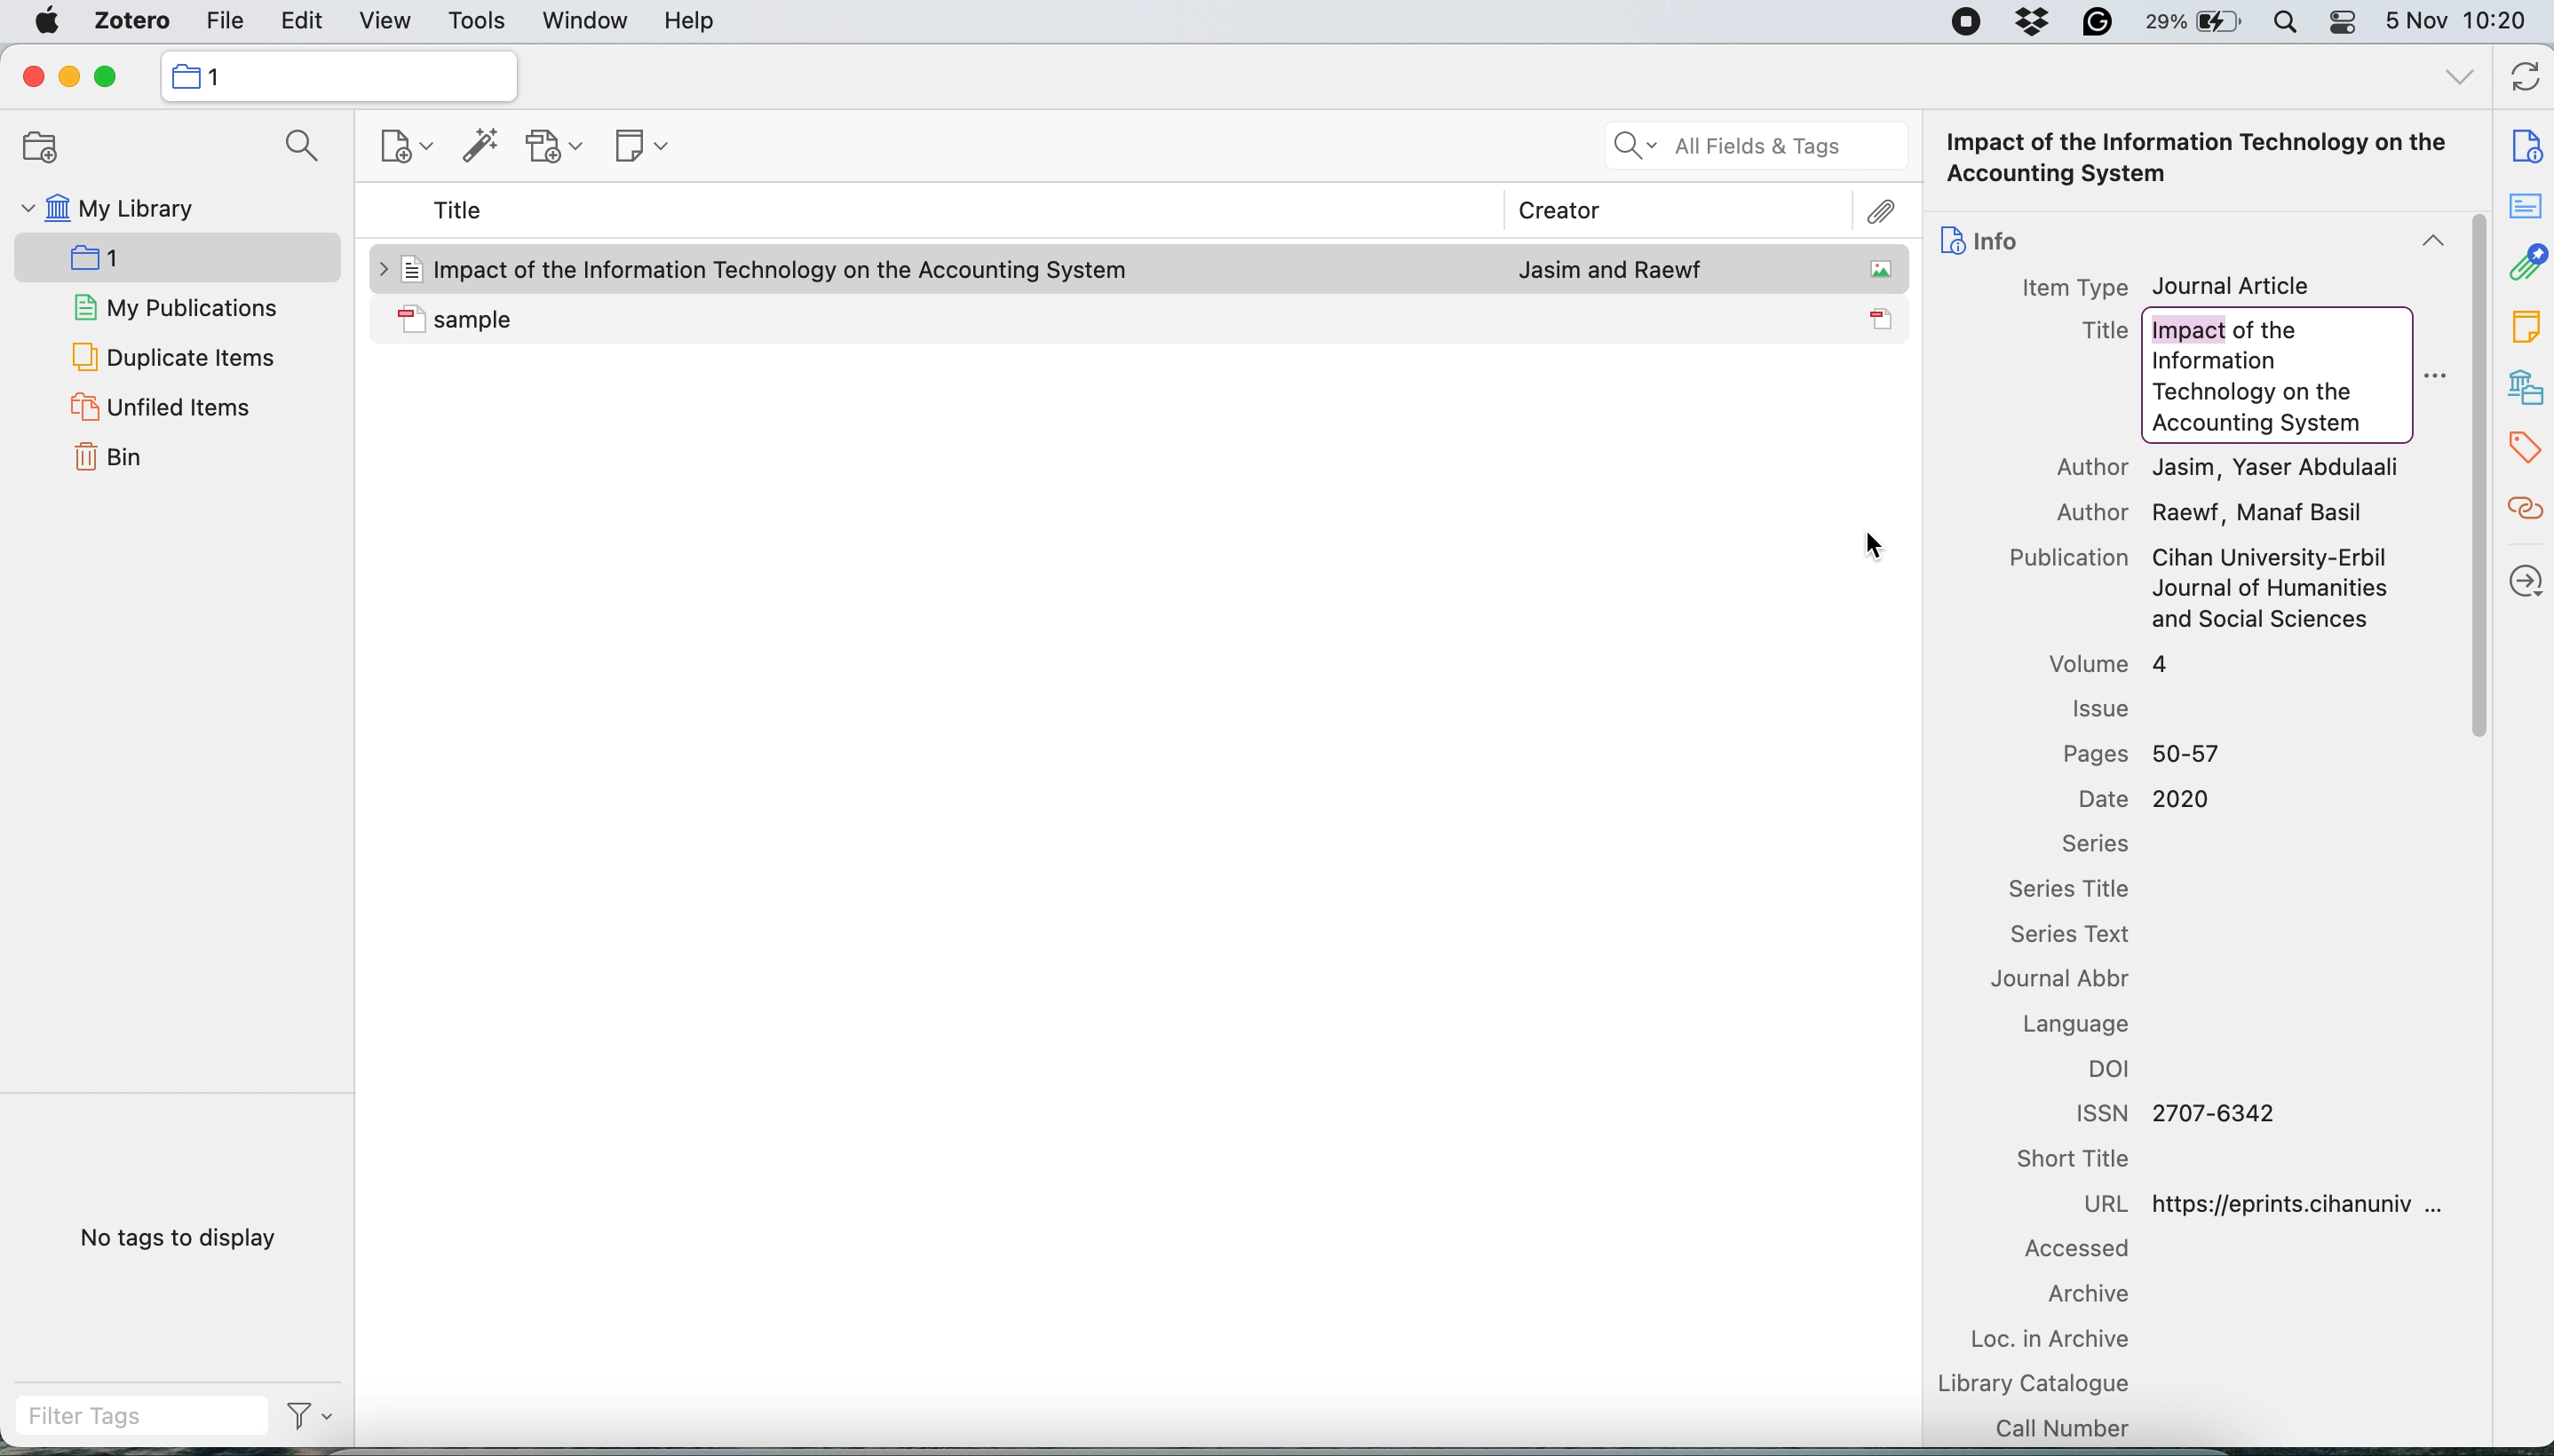 This screenshot has height=1456, width=2554. Describe the element at coordinates (2001, 240) in the screenshot. I see `info` at that location.